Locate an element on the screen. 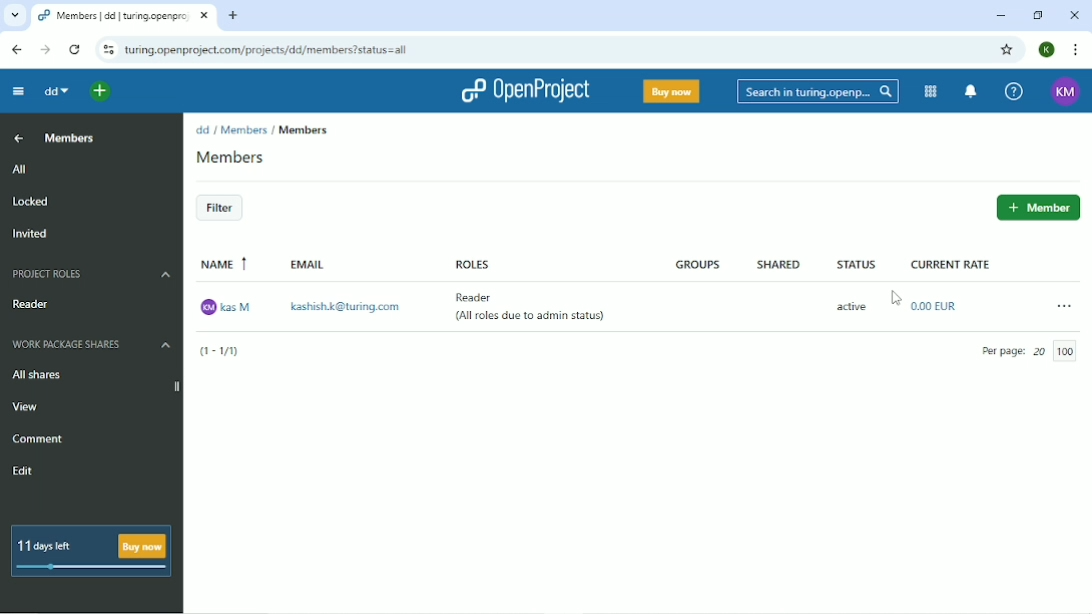 The width and height of the screenshot is (1092, 614). View site information is located at coordinates (106, 48).